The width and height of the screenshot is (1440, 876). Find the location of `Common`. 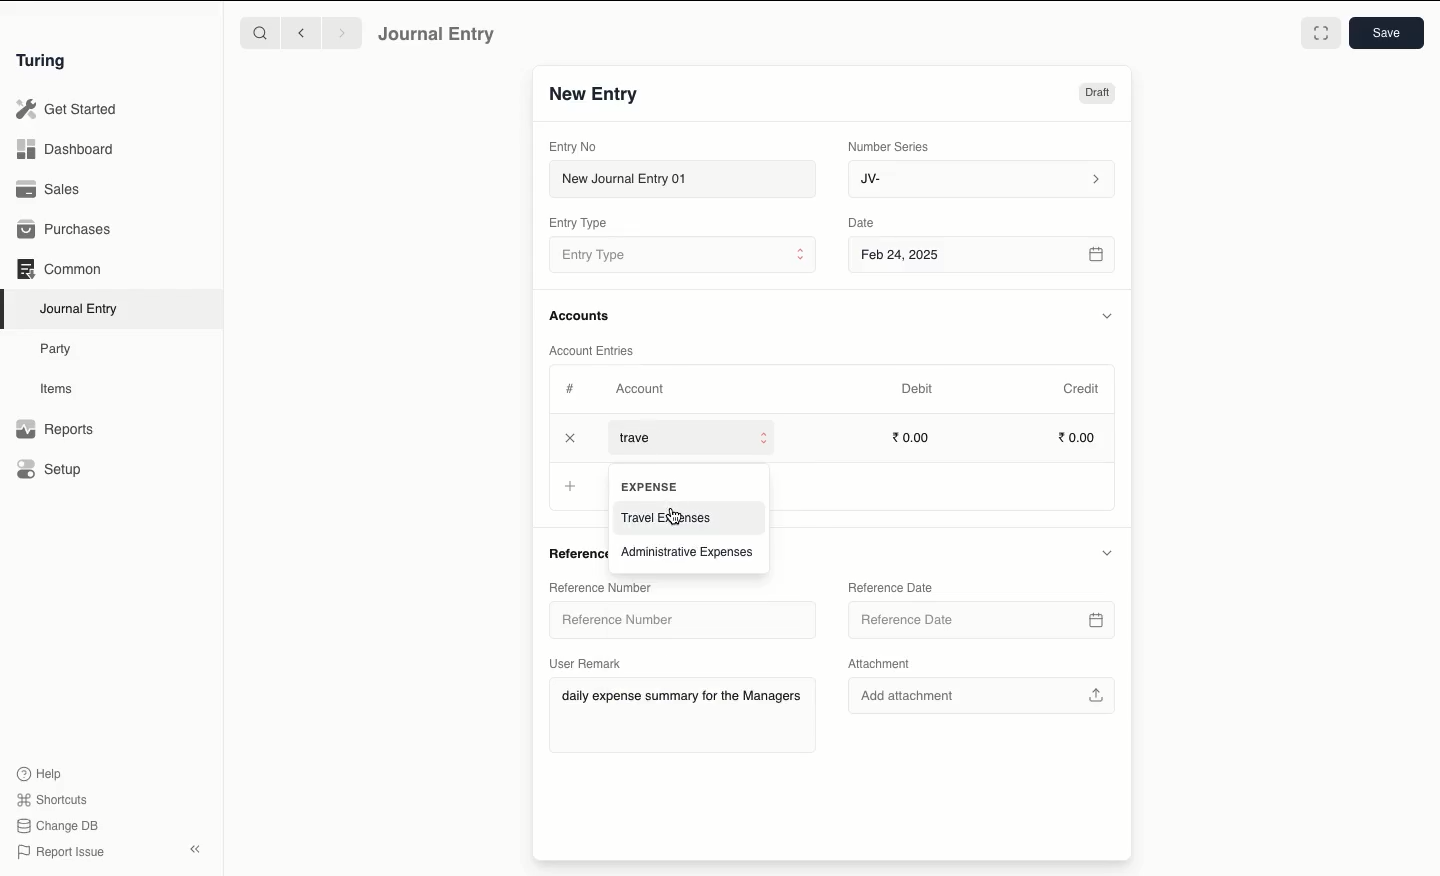

Common is located at coordinates (61, 269).